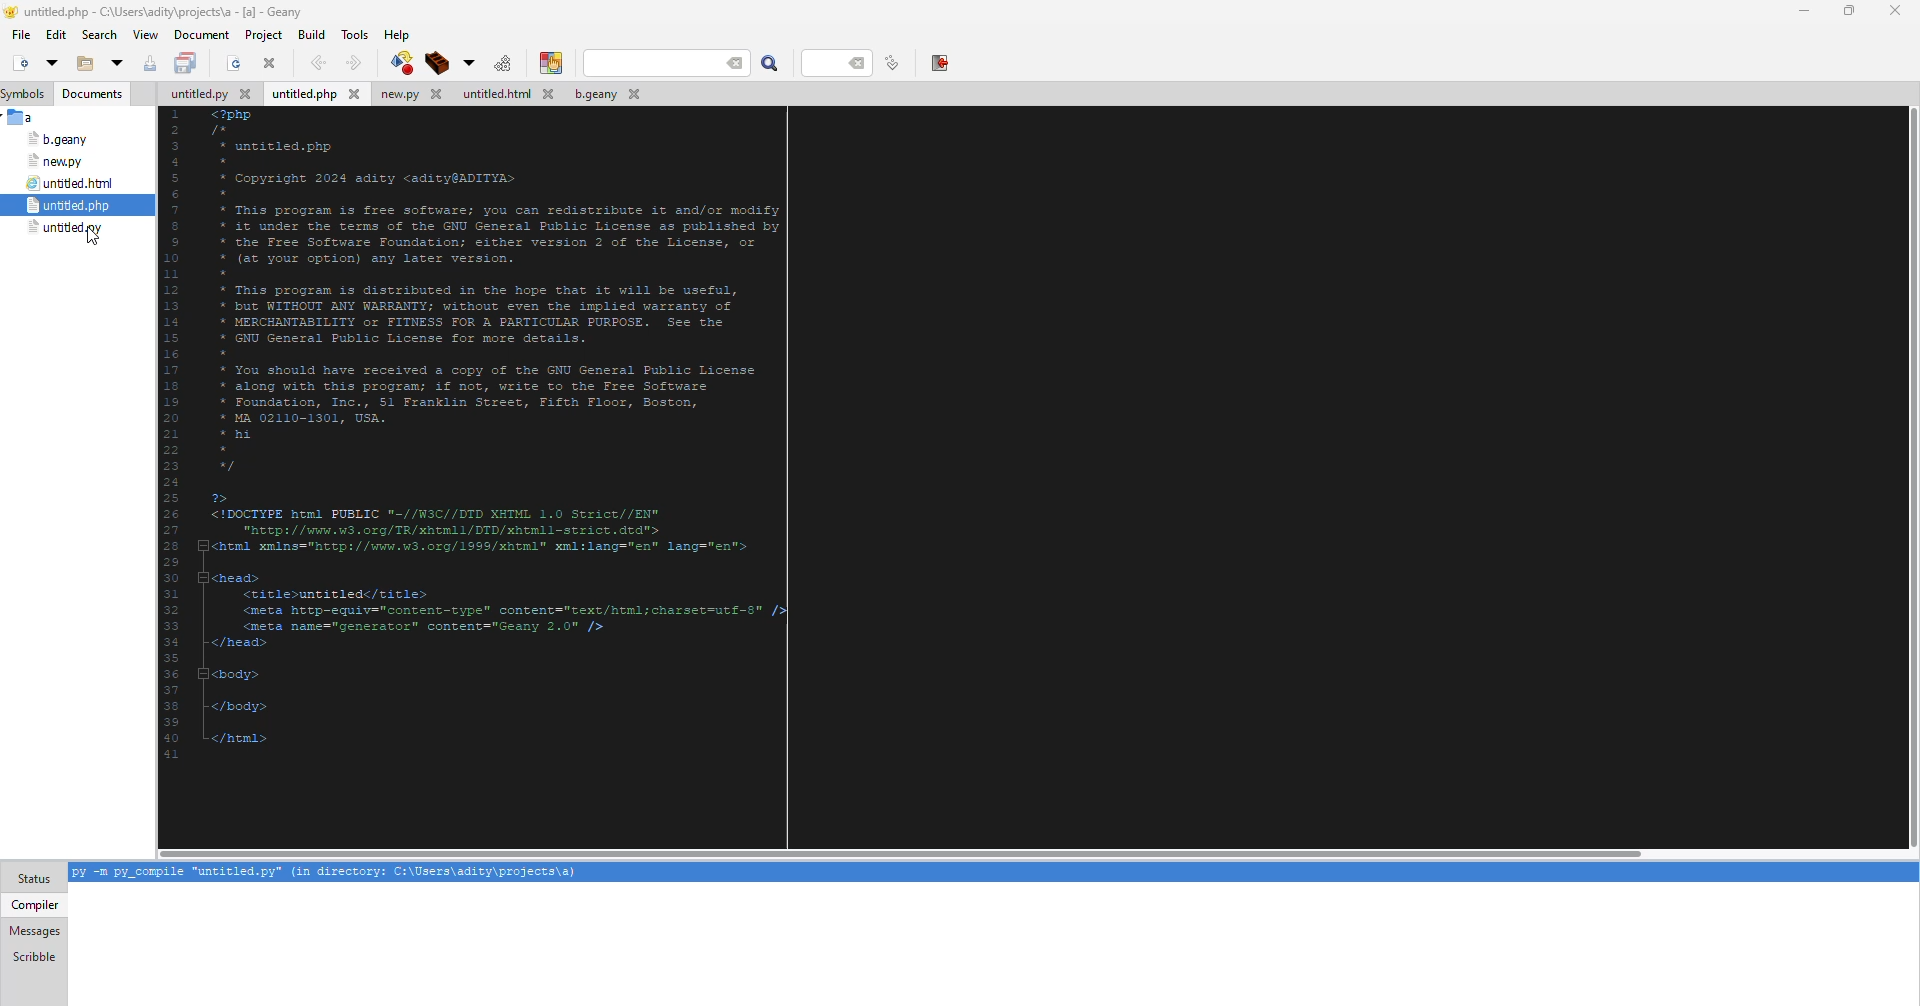  I want to click on close, so click(272, 63).